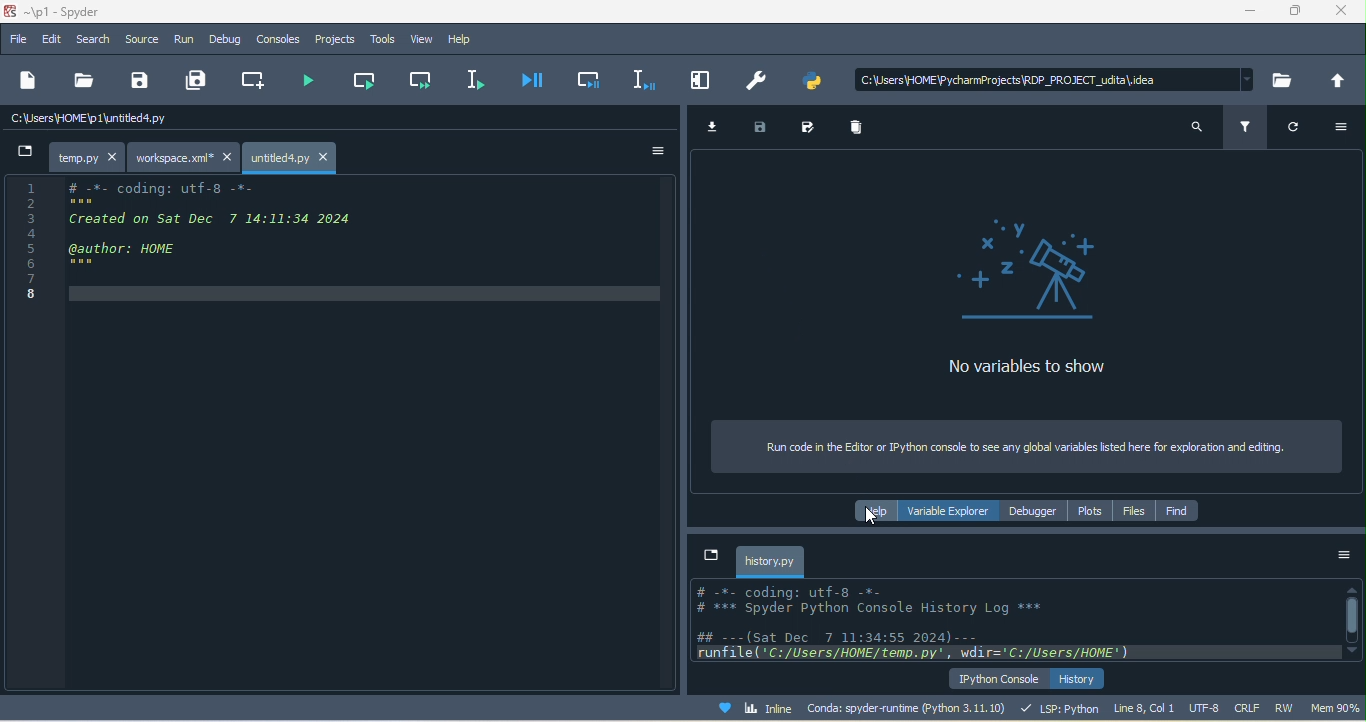 This screenshot has width=1366, height=722. I want to click on , so click(810, 130).